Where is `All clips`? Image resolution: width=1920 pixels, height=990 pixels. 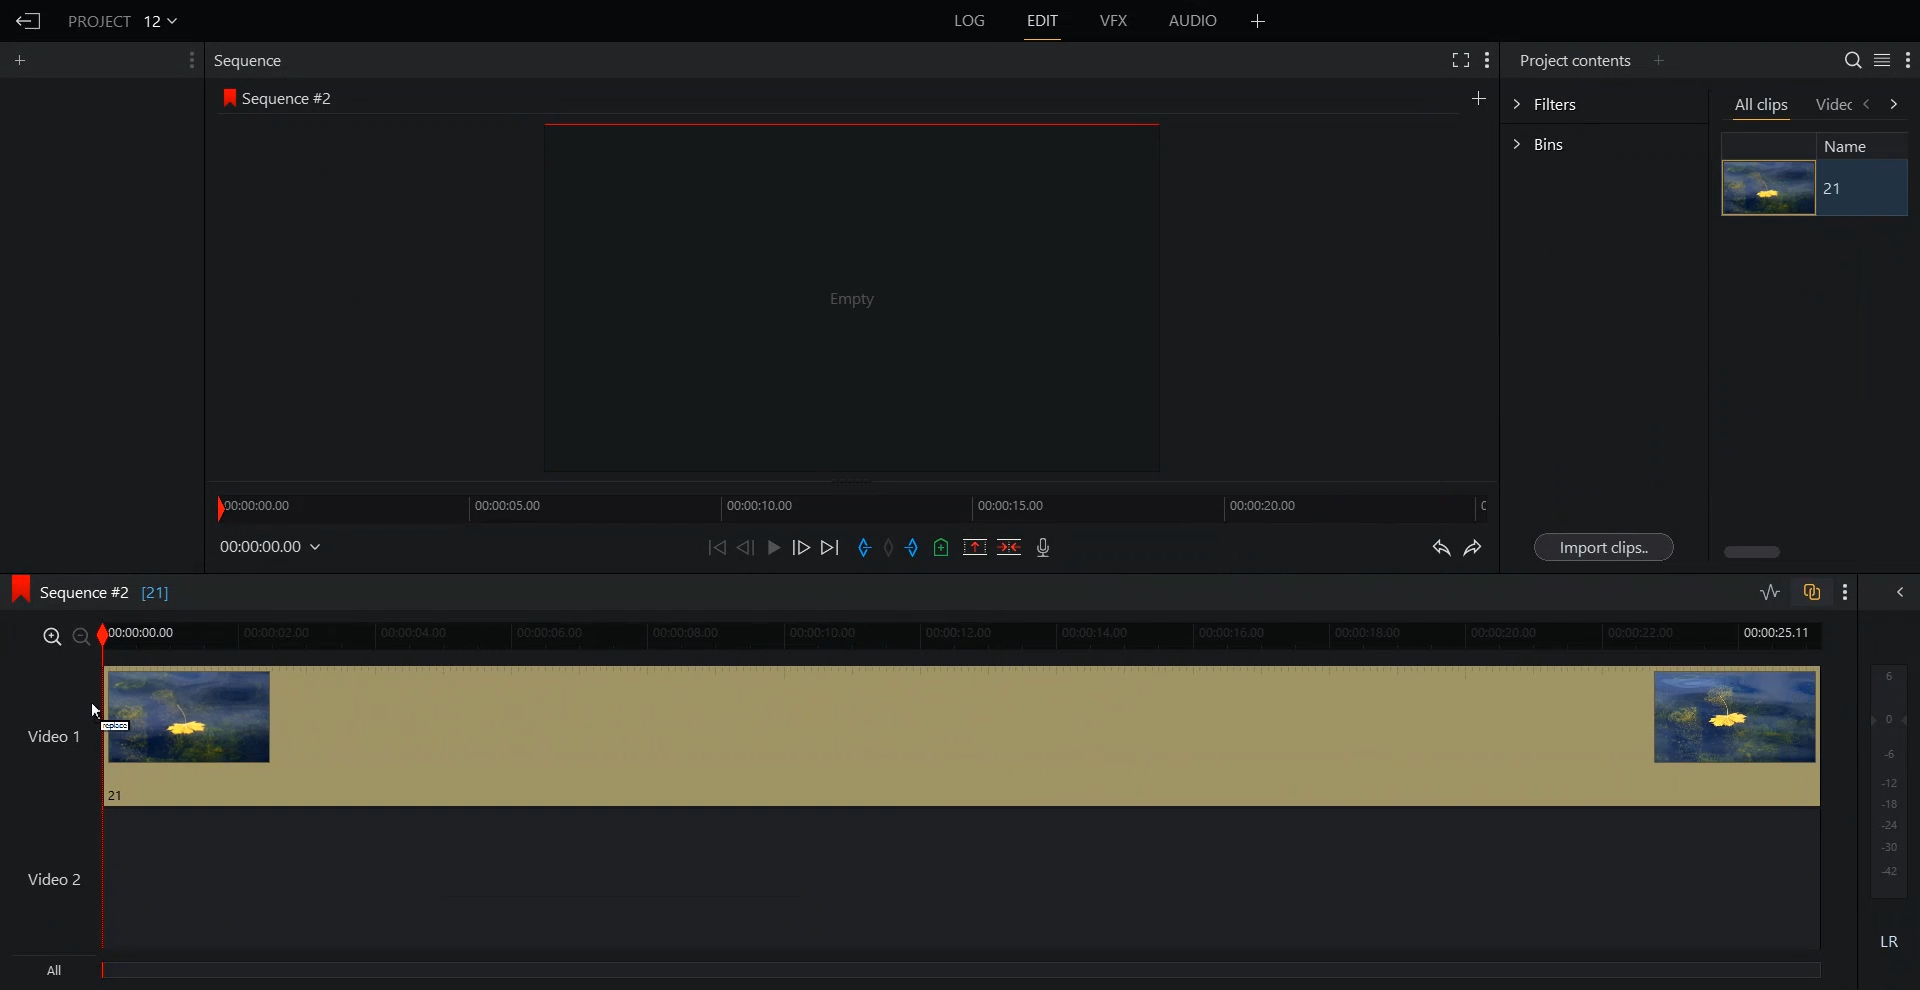
All clips is located at coordinates (1761, 106).